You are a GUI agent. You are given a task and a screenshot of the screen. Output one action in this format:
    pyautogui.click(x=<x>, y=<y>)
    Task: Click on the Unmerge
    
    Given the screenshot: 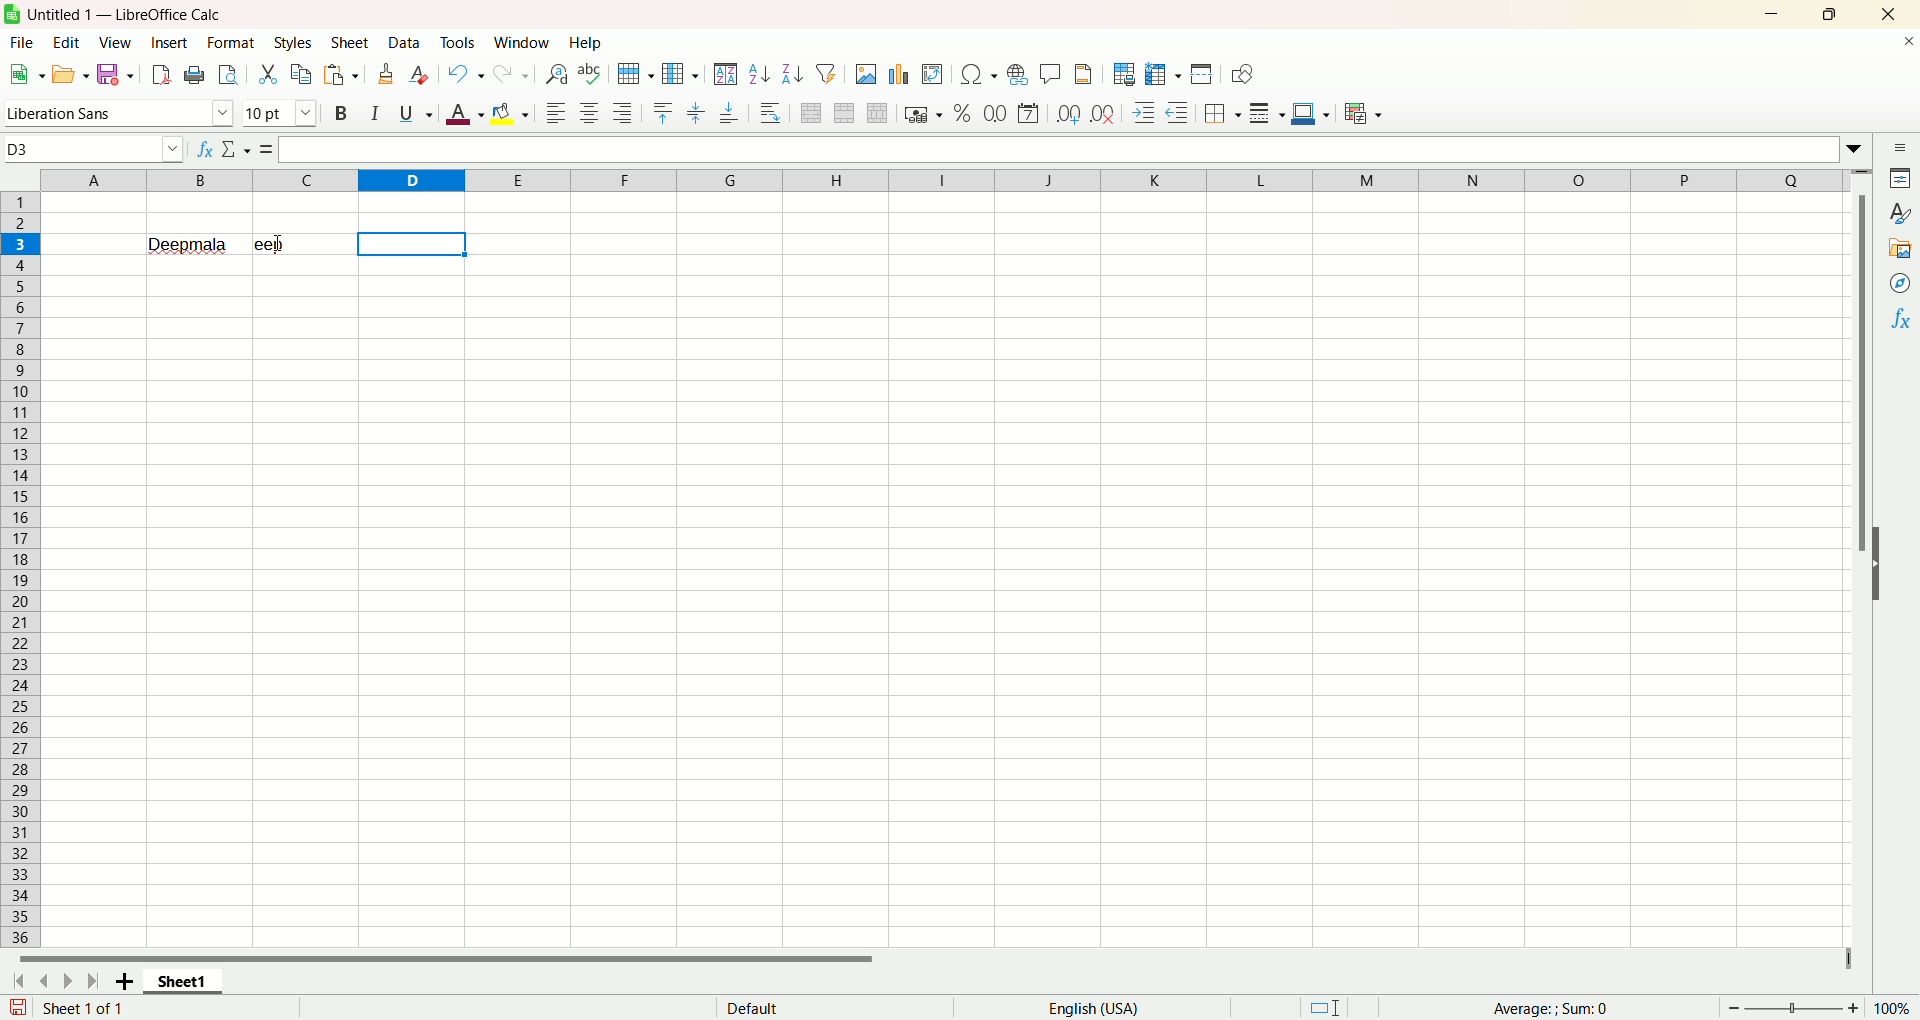 What is the action you would take?
    pyautogui.click(x=879, y=113)
    